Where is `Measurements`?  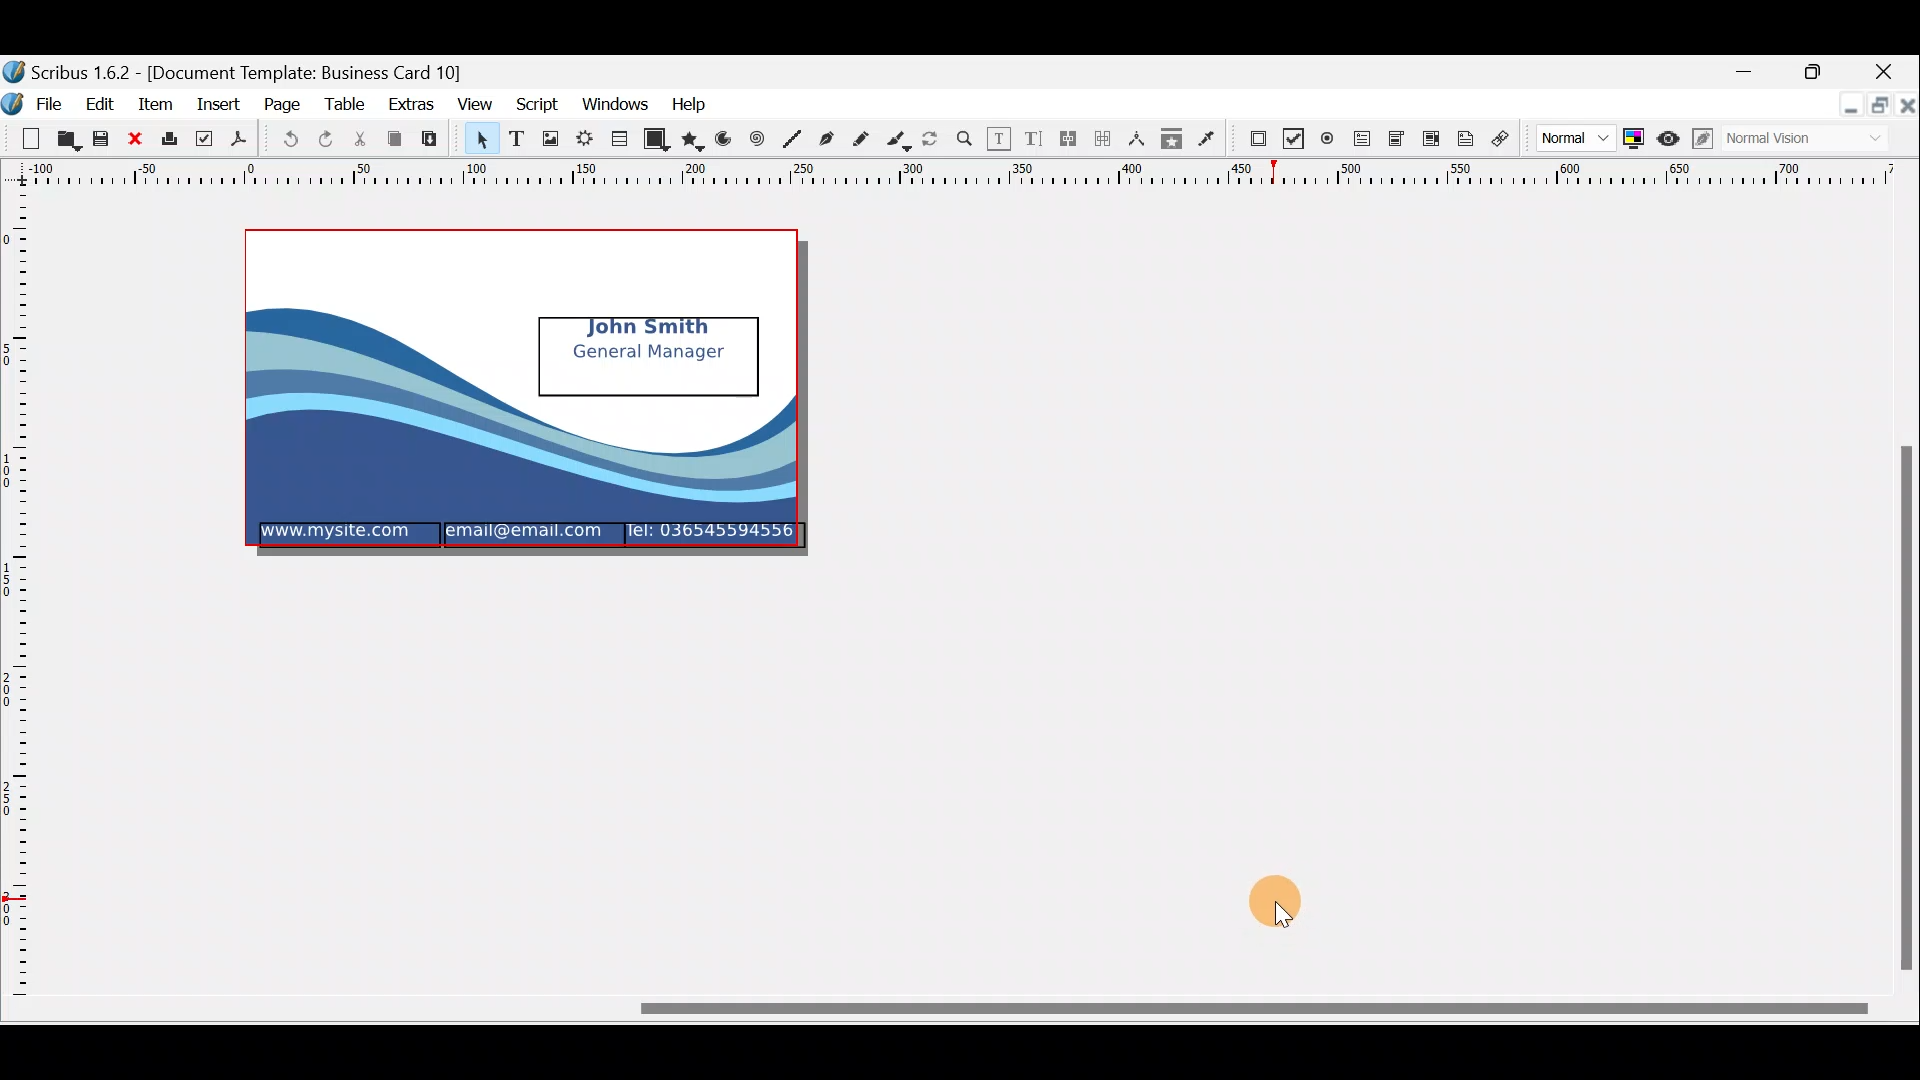 Measurements is located at coordinates (1138, 139).